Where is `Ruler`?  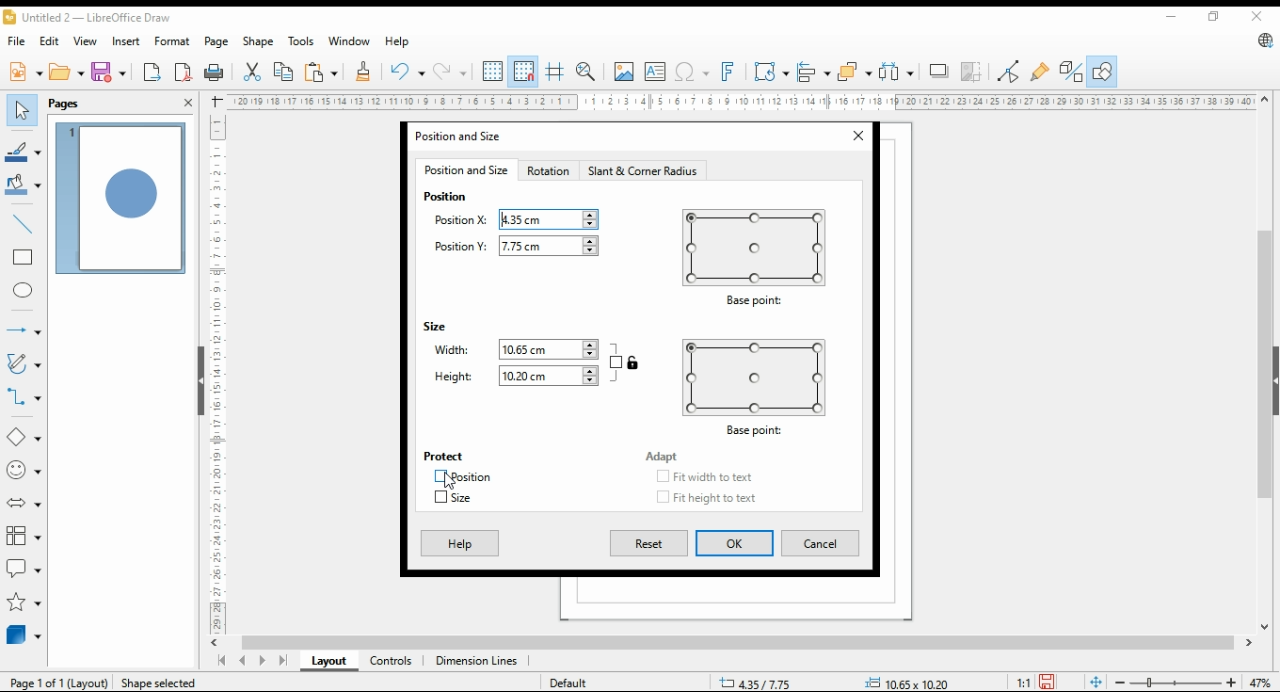
Ruler is located at coordinates (741, 101).